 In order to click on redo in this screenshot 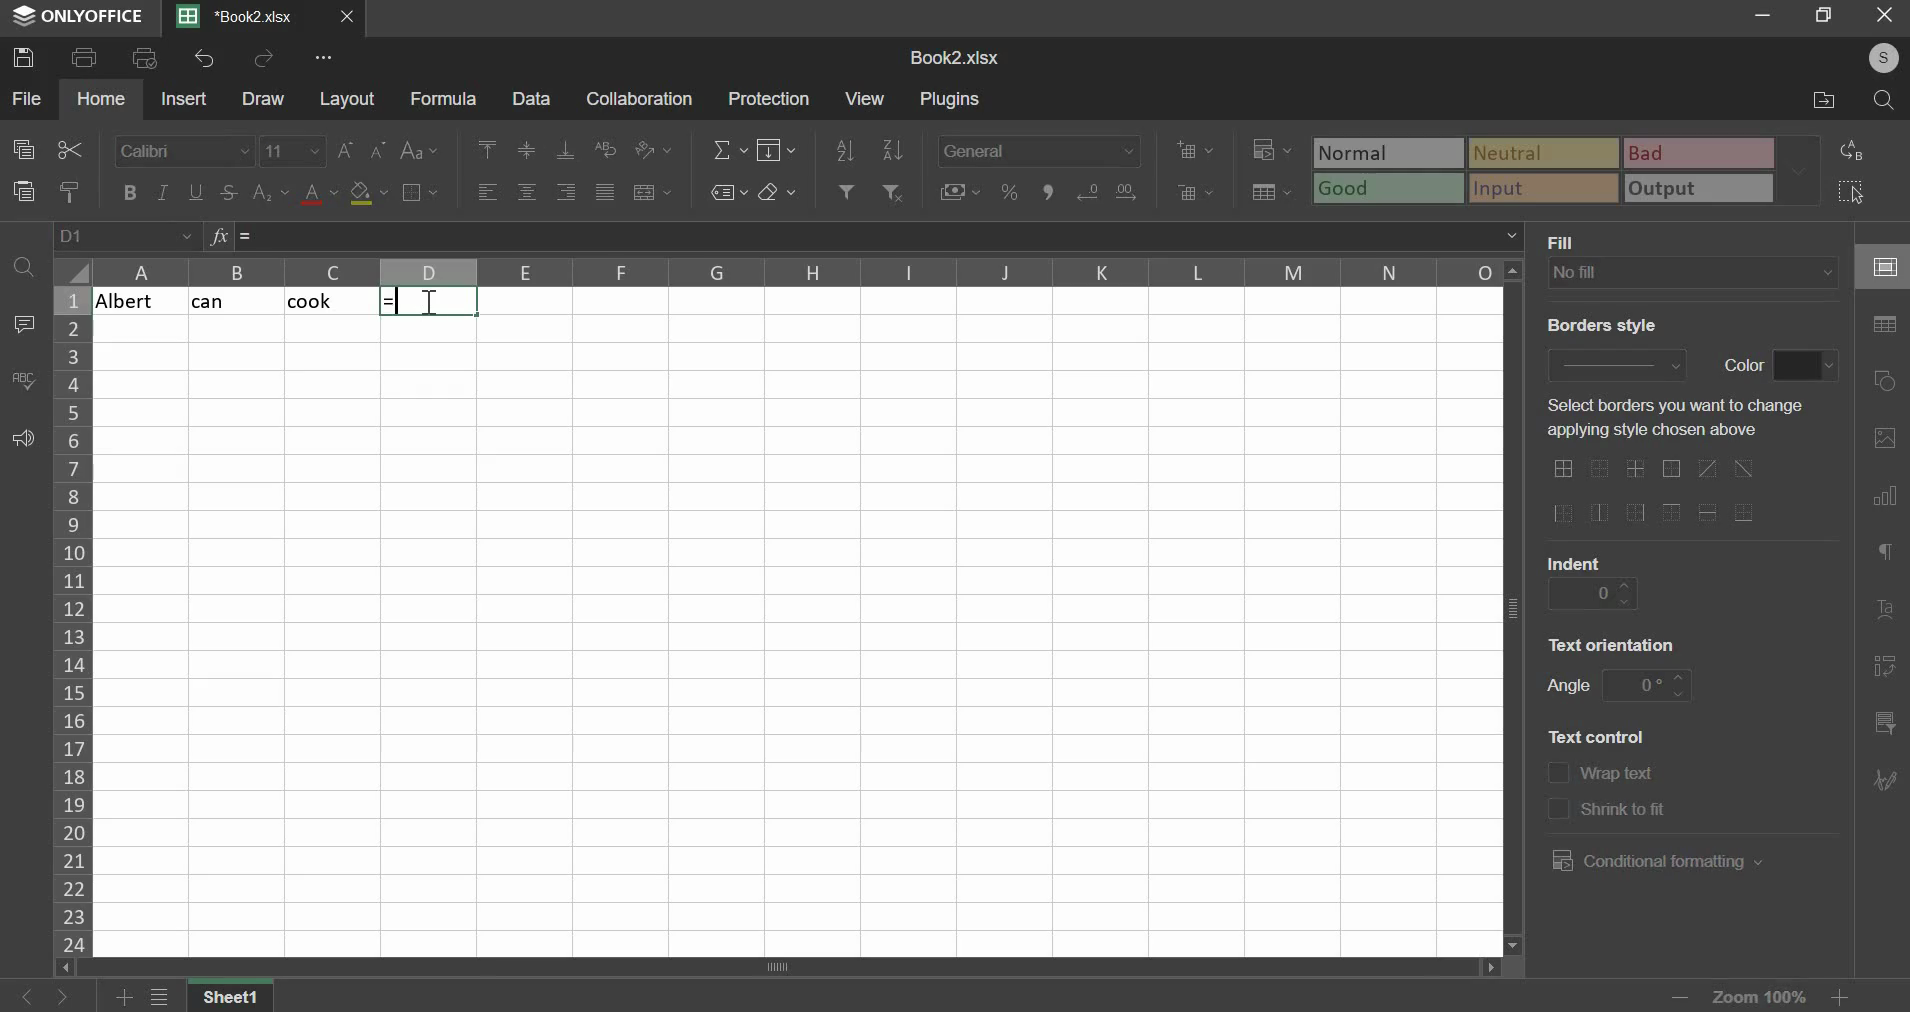, I will do `click(266, 59)`.